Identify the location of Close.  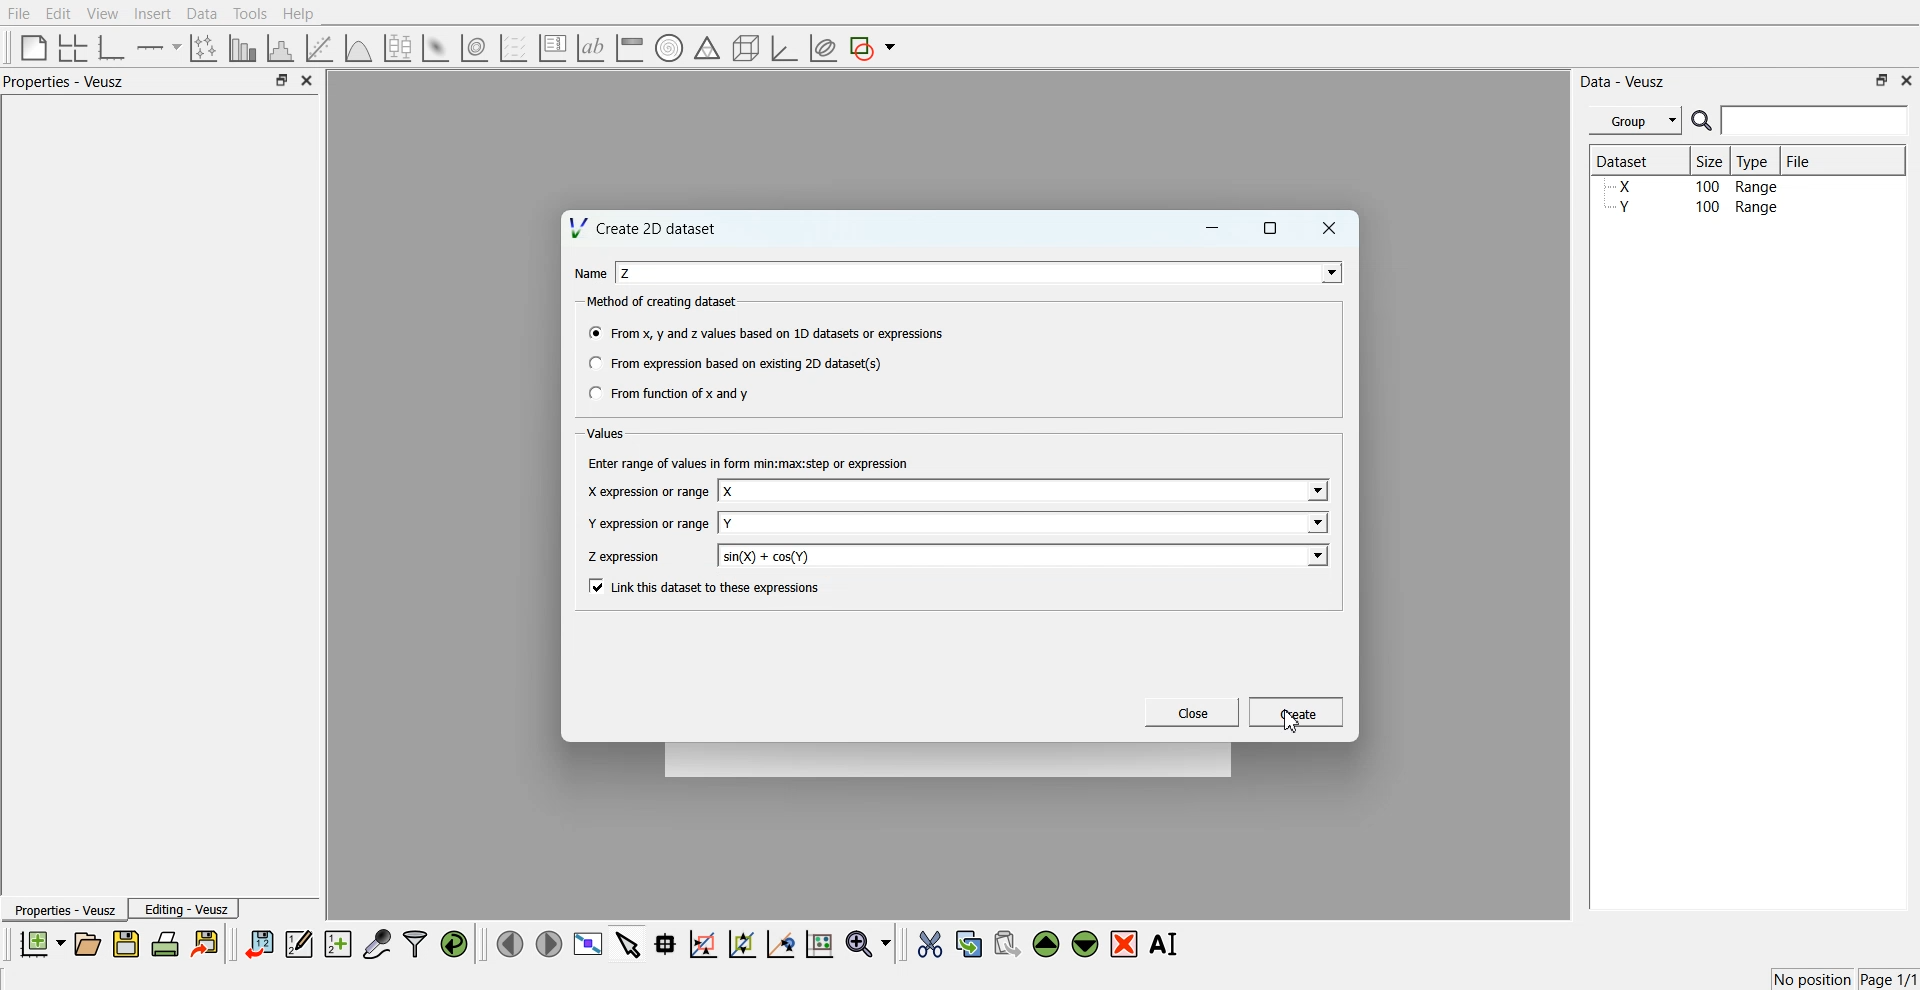
(1908, 79).